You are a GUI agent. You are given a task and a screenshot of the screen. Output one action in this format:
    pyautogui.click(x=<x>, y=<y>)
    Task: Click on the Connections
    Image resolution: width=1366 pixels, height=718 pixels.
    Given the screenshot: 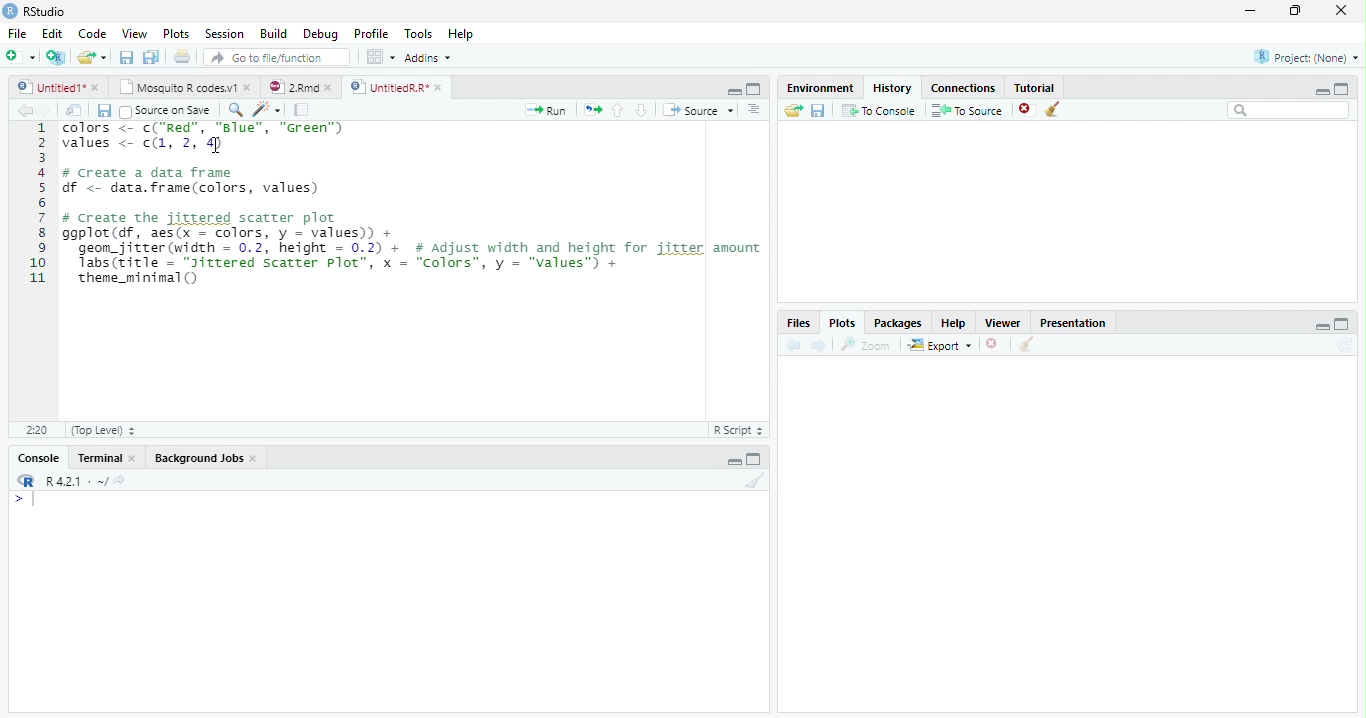 What is the action you would take?
    pyautogui.click(x=963, y=88)
    